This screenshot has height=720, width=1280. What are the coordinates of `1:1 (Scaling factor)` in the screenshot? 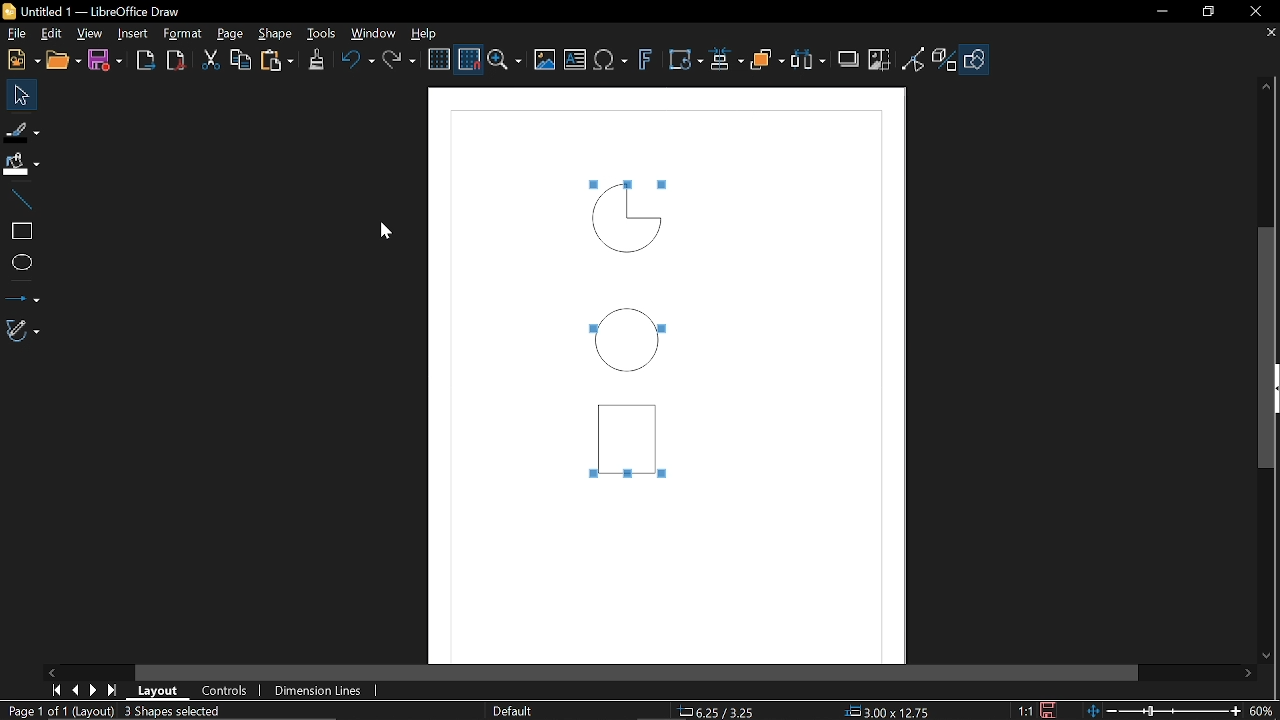 It's located at (1024, 709).